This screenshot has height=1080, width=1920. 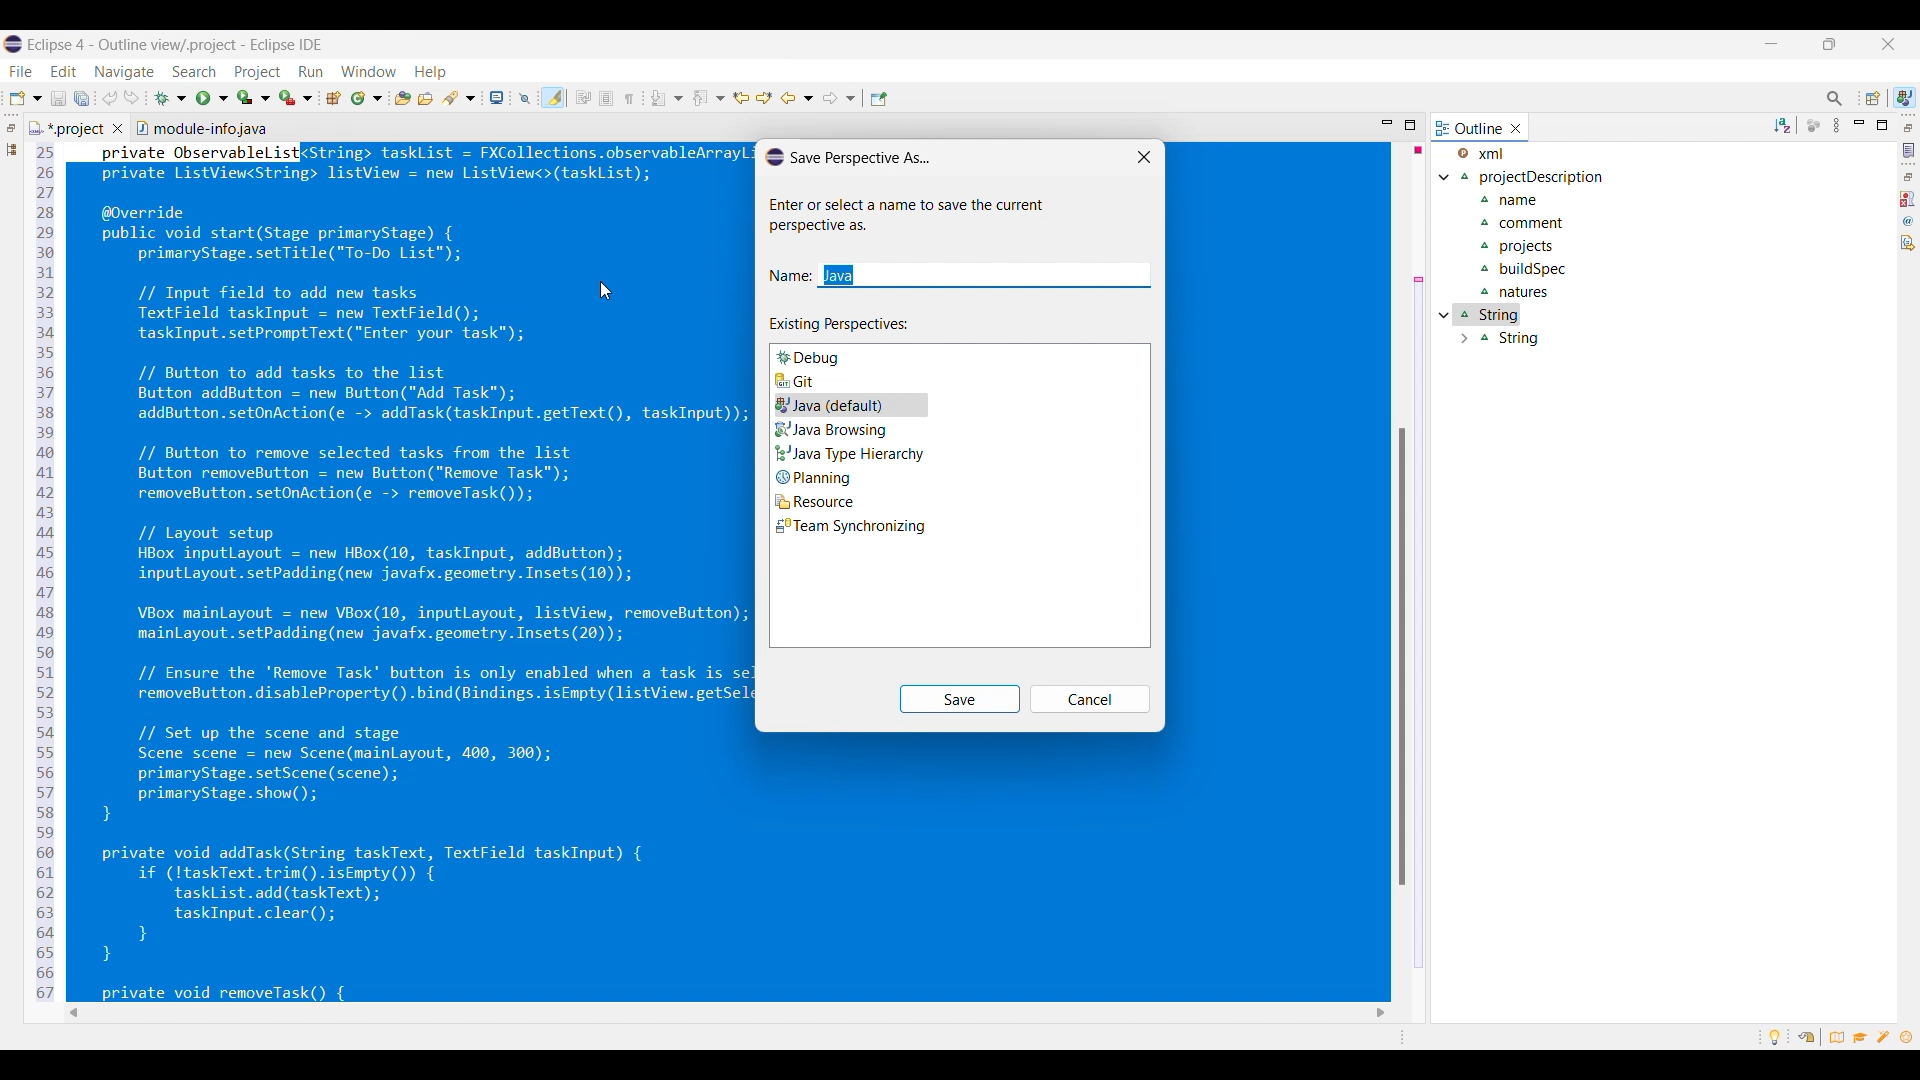 What do you see at coordinates (849, 443) in the screenshot?
I see `Options to choose from` at bounding box center [849, 443].